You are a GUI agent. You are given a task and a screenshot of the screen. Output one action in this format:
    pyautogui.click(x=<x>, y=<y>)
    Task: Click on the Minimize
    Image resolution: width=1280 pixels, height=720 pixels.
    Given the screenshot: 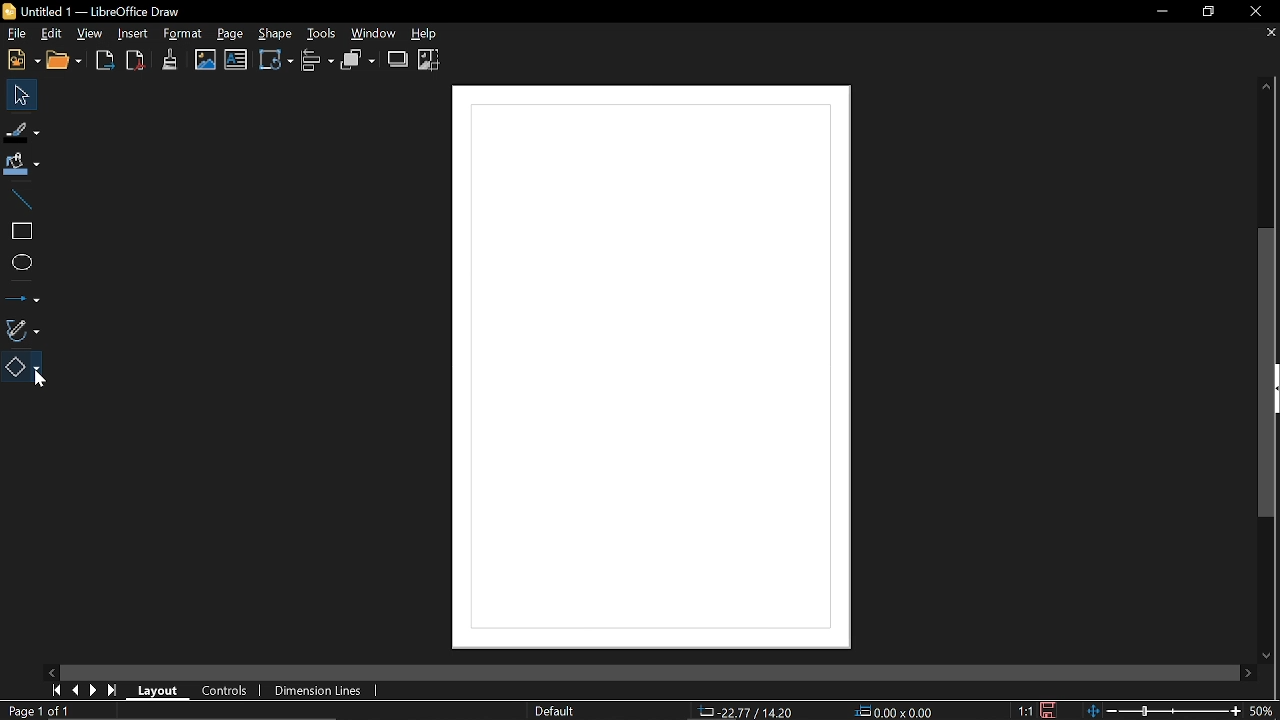 What is the action you would take?
    pyautogui.click(x=1156, y=13)
    